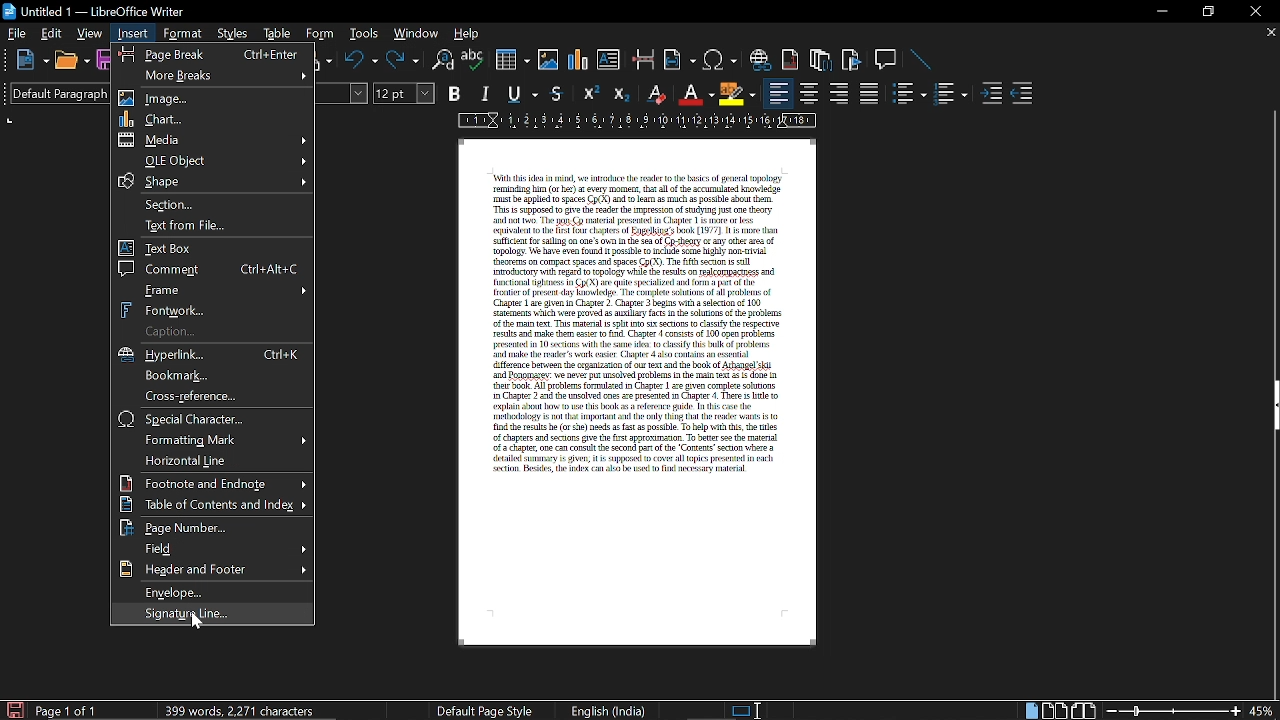  I want to click on text from file, so click(210, 224).